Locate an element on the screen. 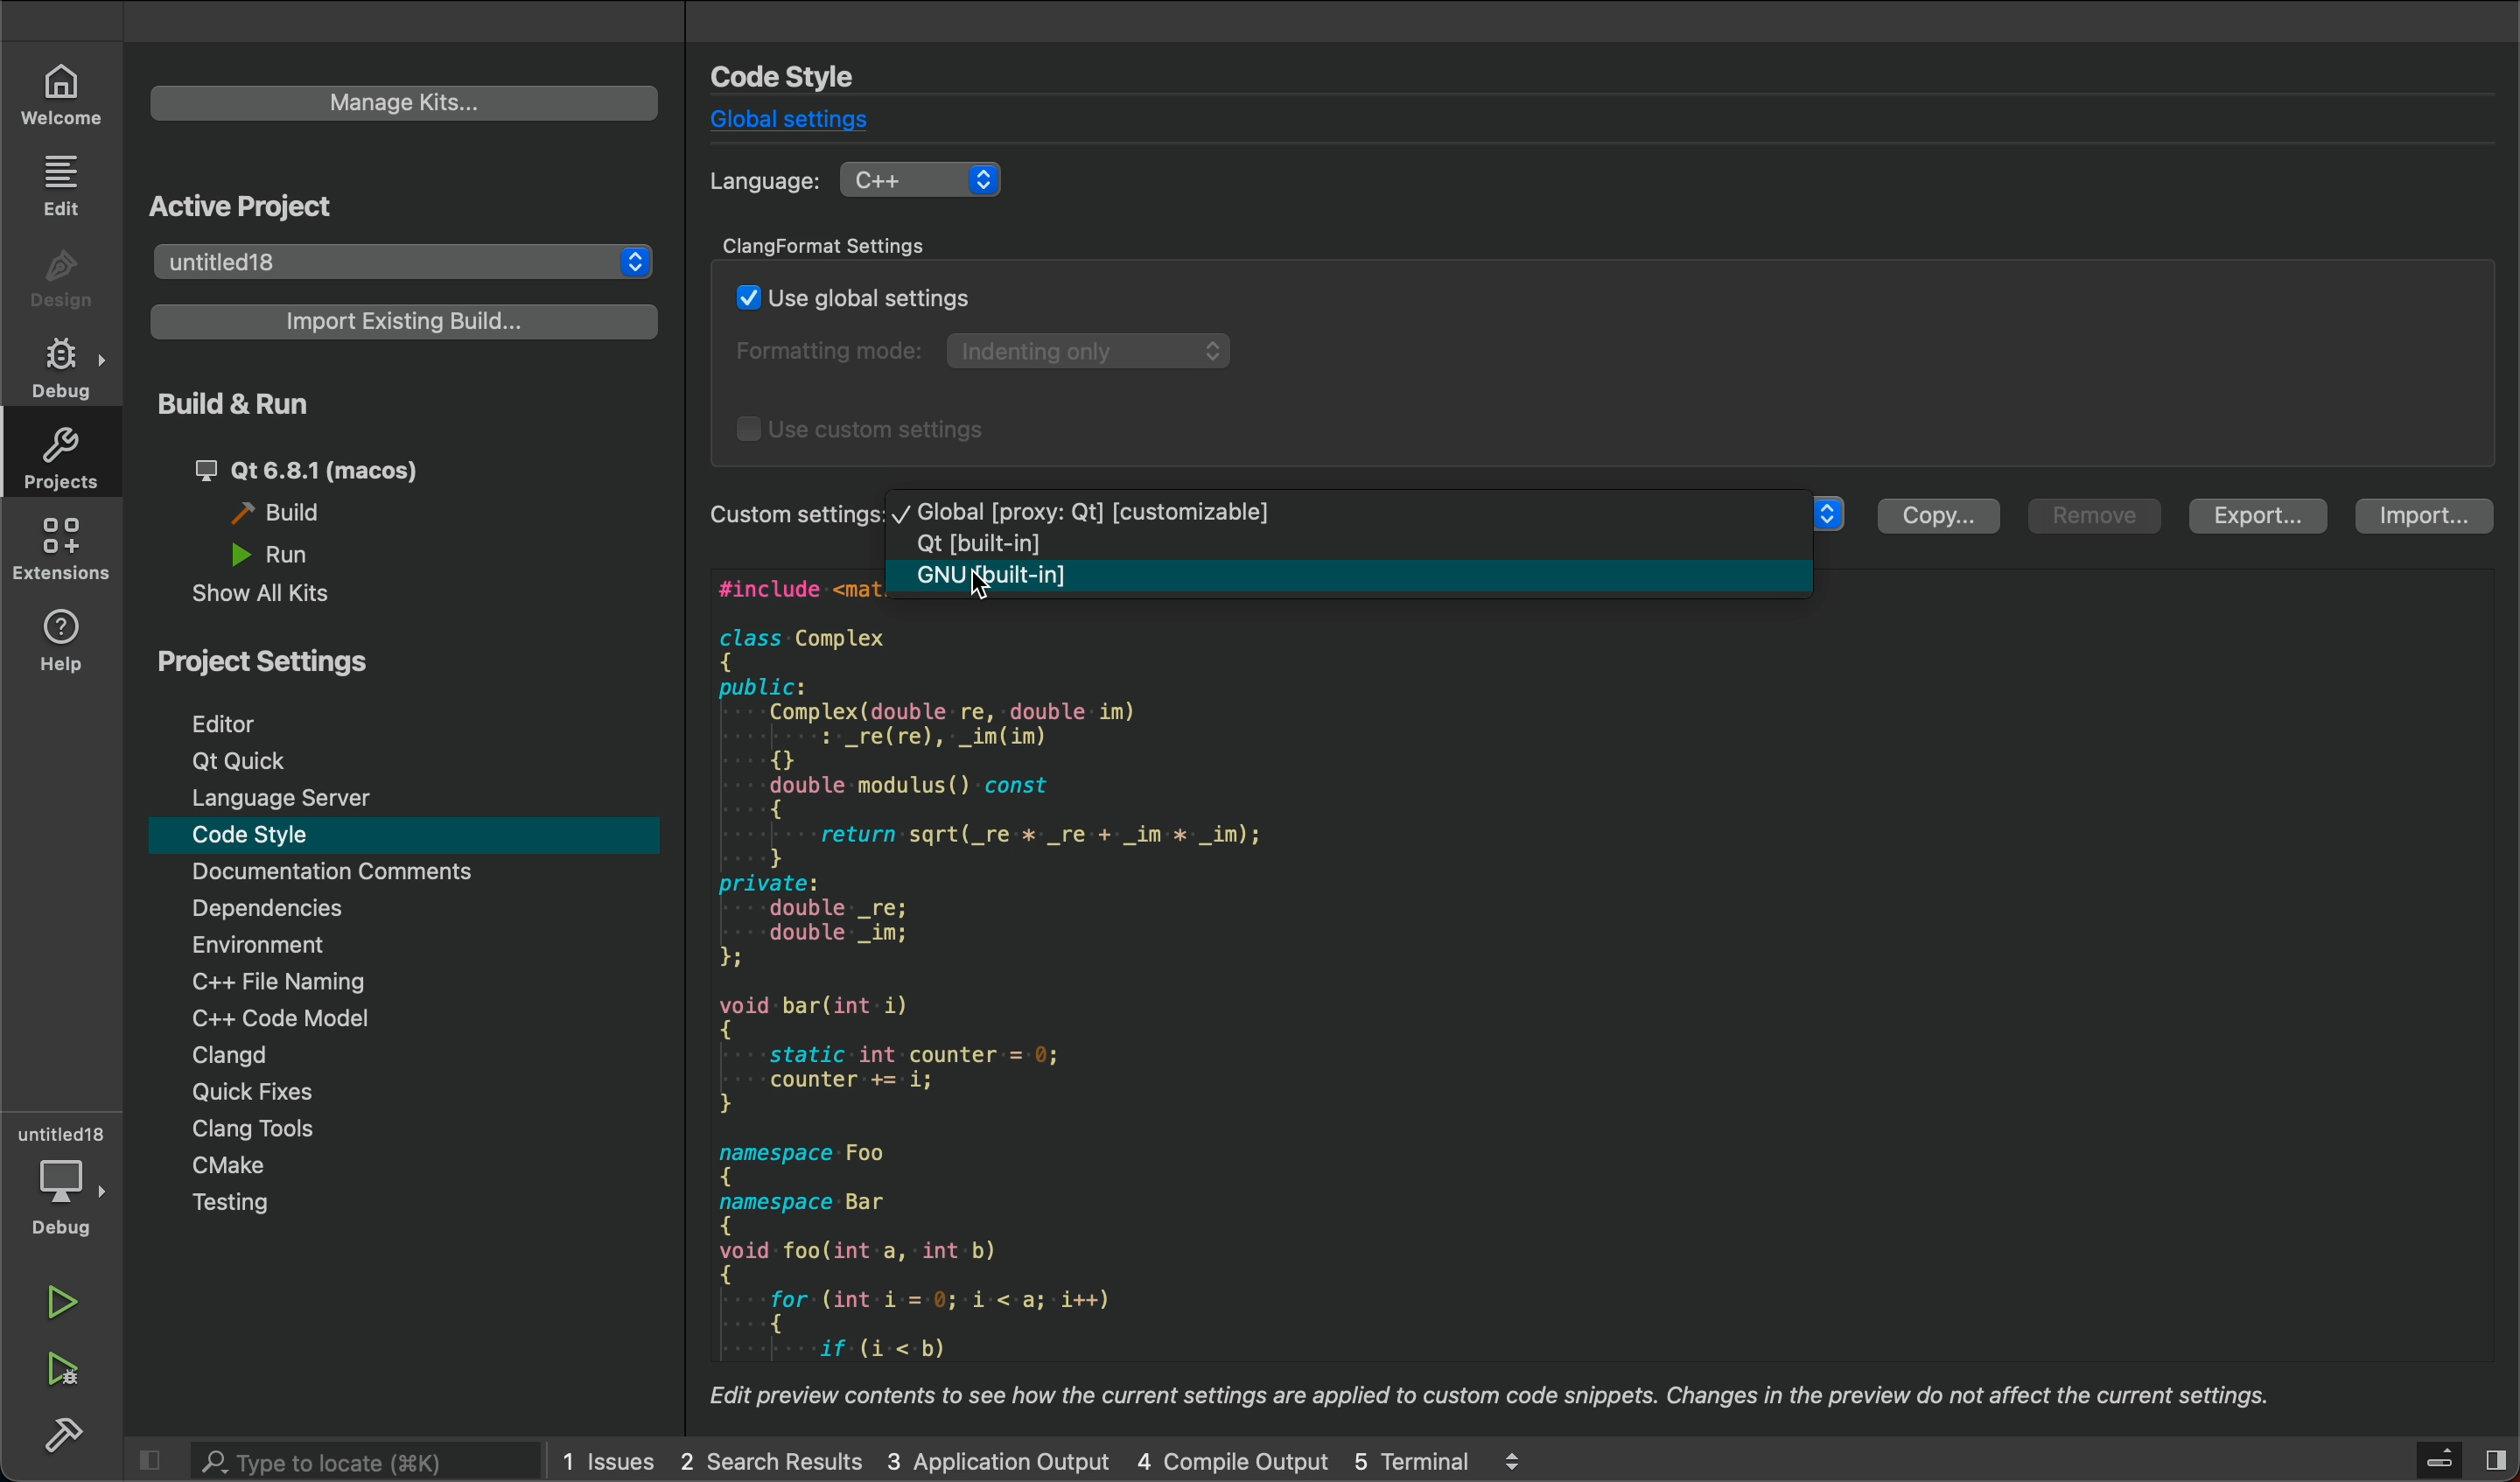 The width and height of the screenshot is (2520, 1482). gnu built in is located at coordinates (1357, 579).